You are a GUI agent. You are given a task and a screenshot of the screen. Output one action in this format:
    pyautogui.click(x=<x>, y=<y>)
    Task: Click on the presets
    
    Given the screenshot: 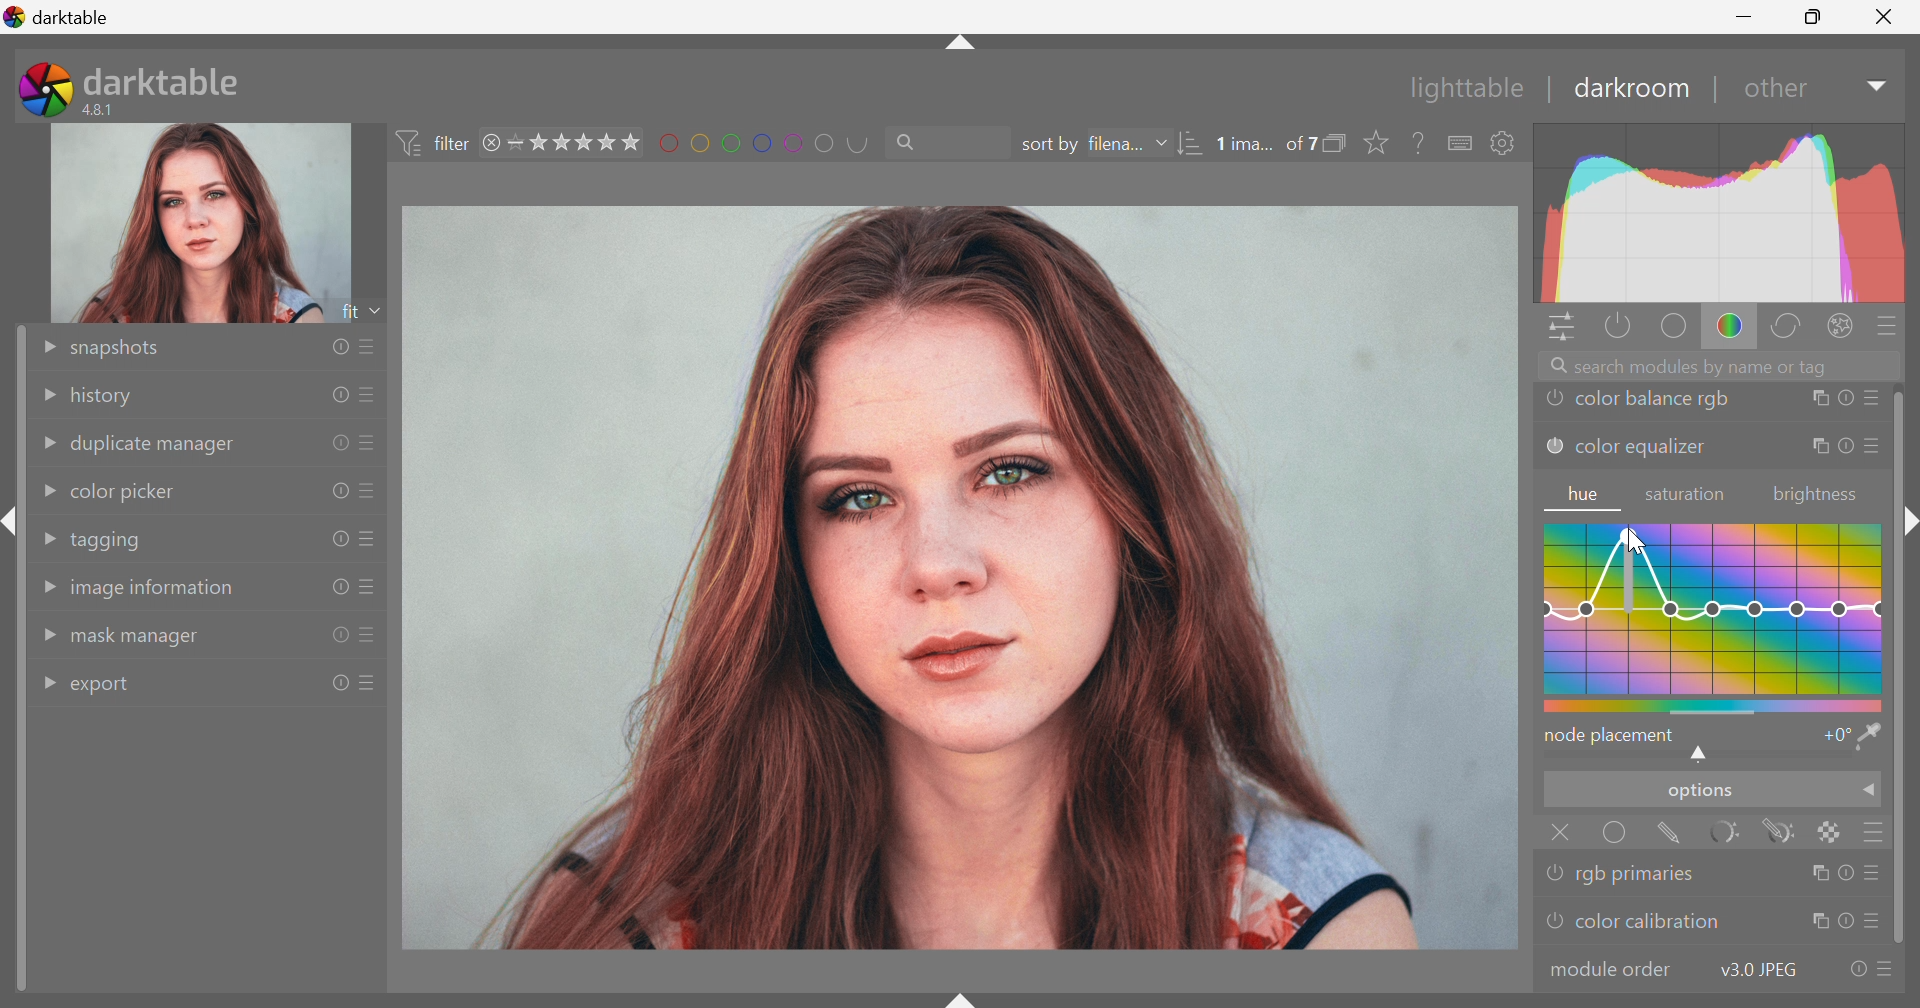 What is the action you would take?
    pyautogui.click(x=375, y=681)
    